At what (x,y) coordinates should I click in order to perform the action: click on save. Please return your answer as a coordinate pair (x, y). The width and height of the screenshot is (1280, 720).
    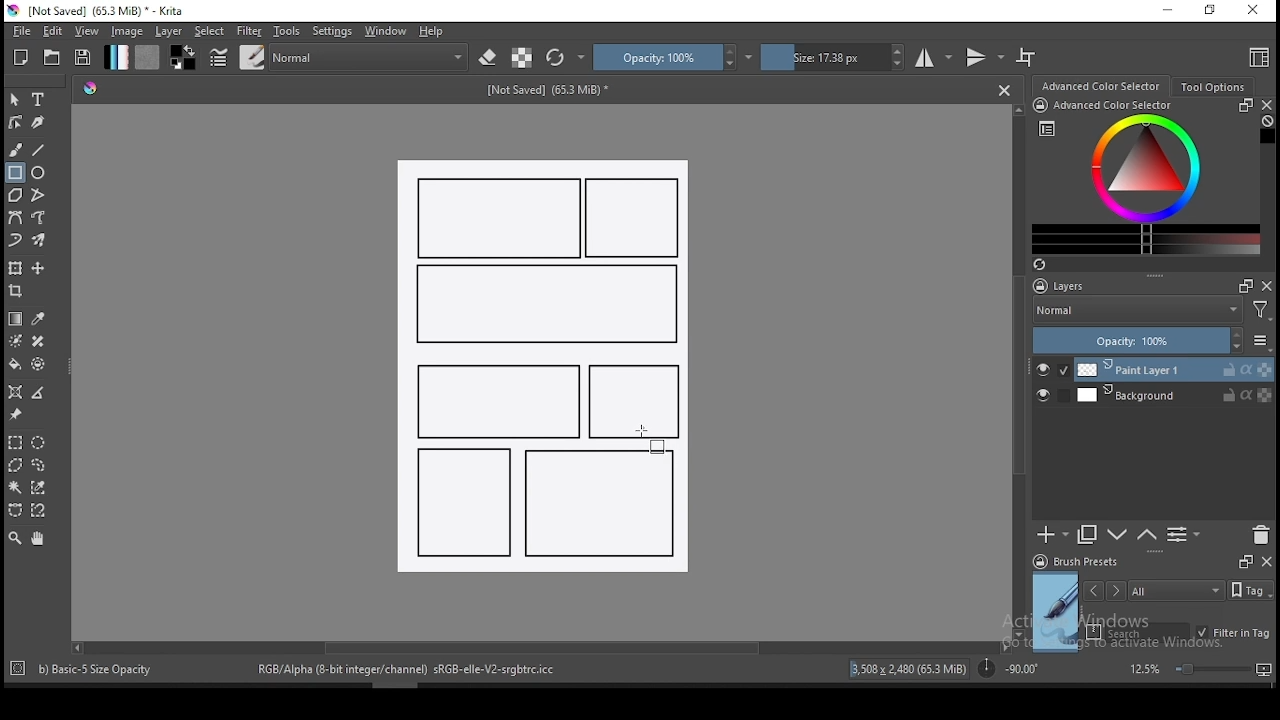
    Looking at the image, I should click on (83, 58).